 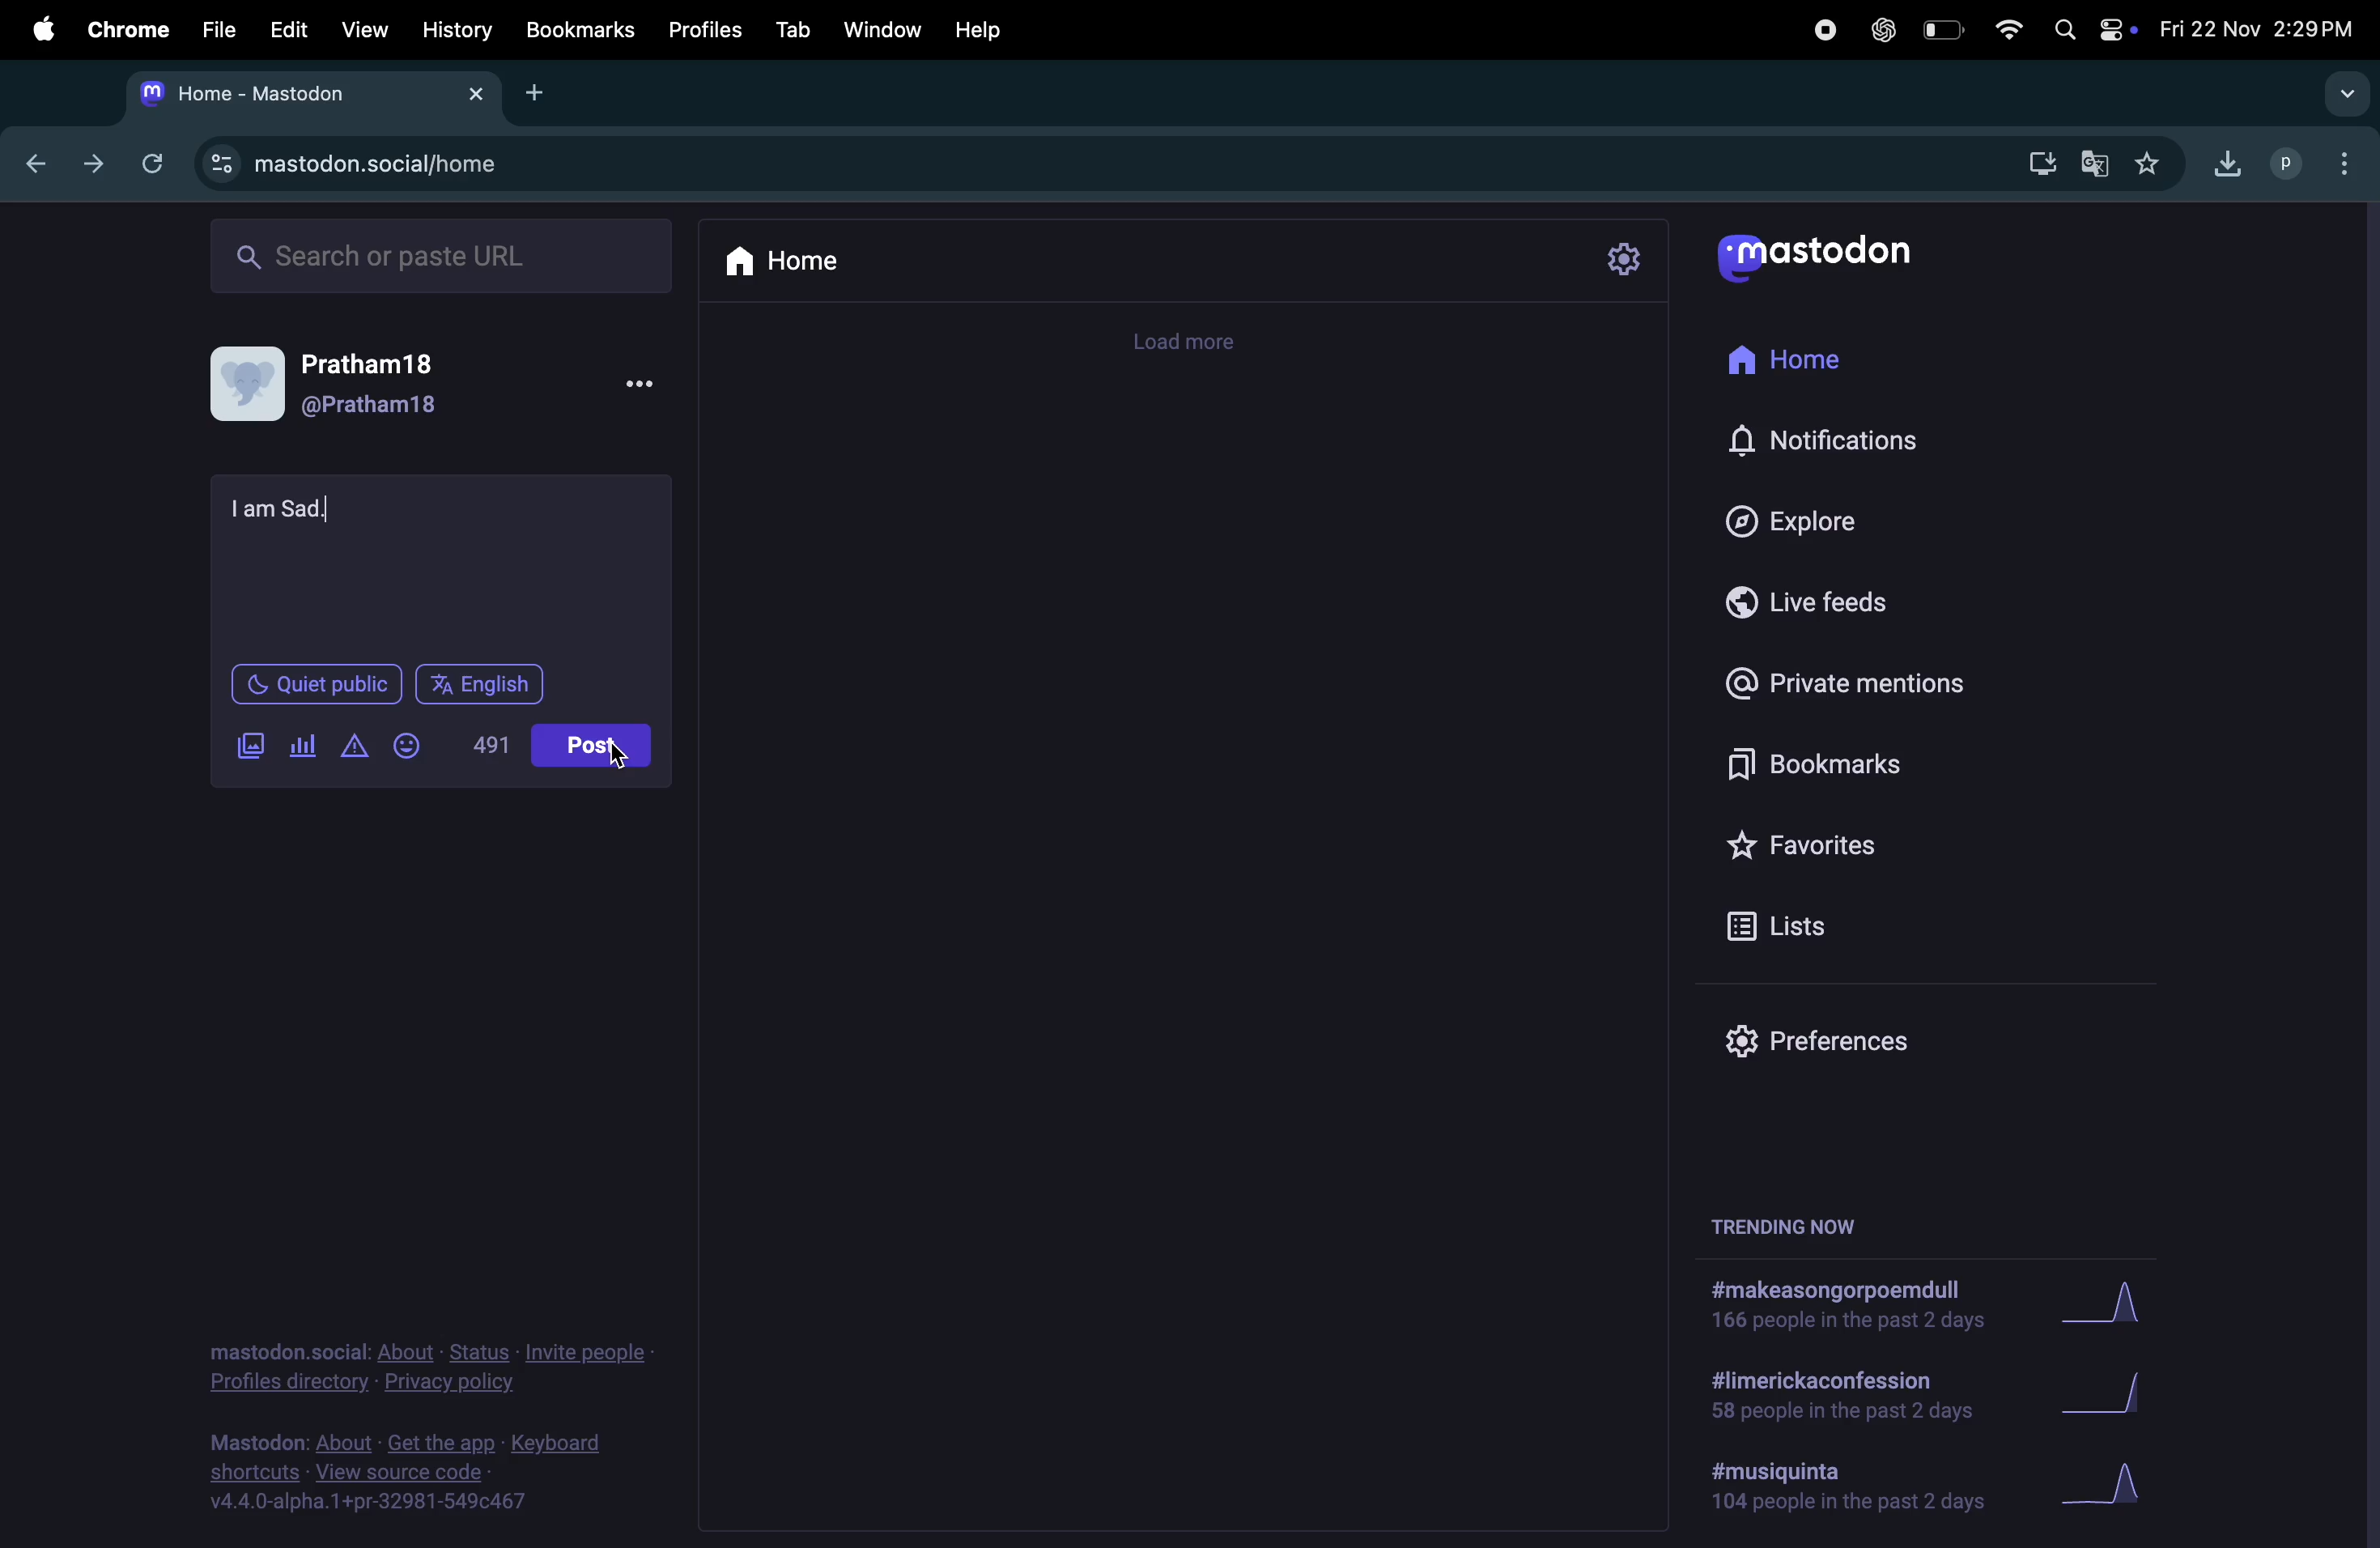 I want to click on profiles, so click(x=700, y=29).